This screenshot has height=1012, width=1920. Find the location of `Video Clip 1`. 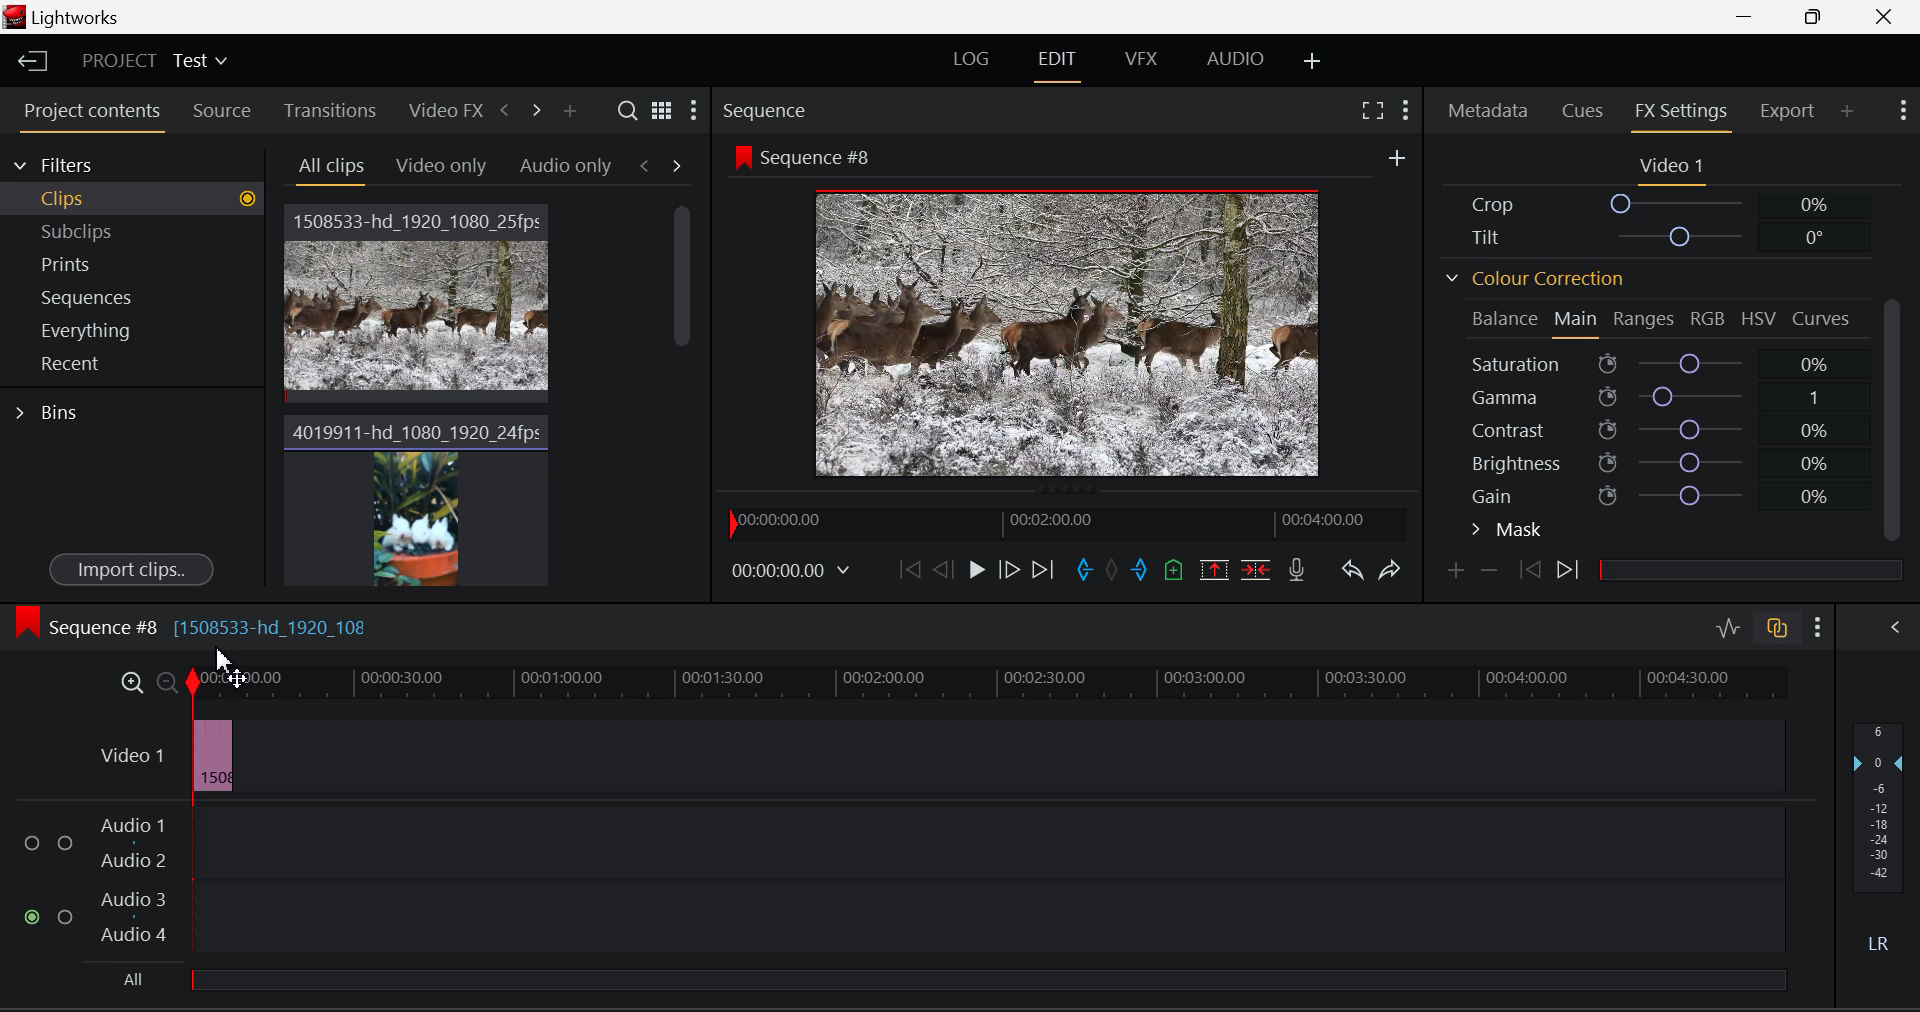

Video Clip 1 is located at coordinates (418, 299).